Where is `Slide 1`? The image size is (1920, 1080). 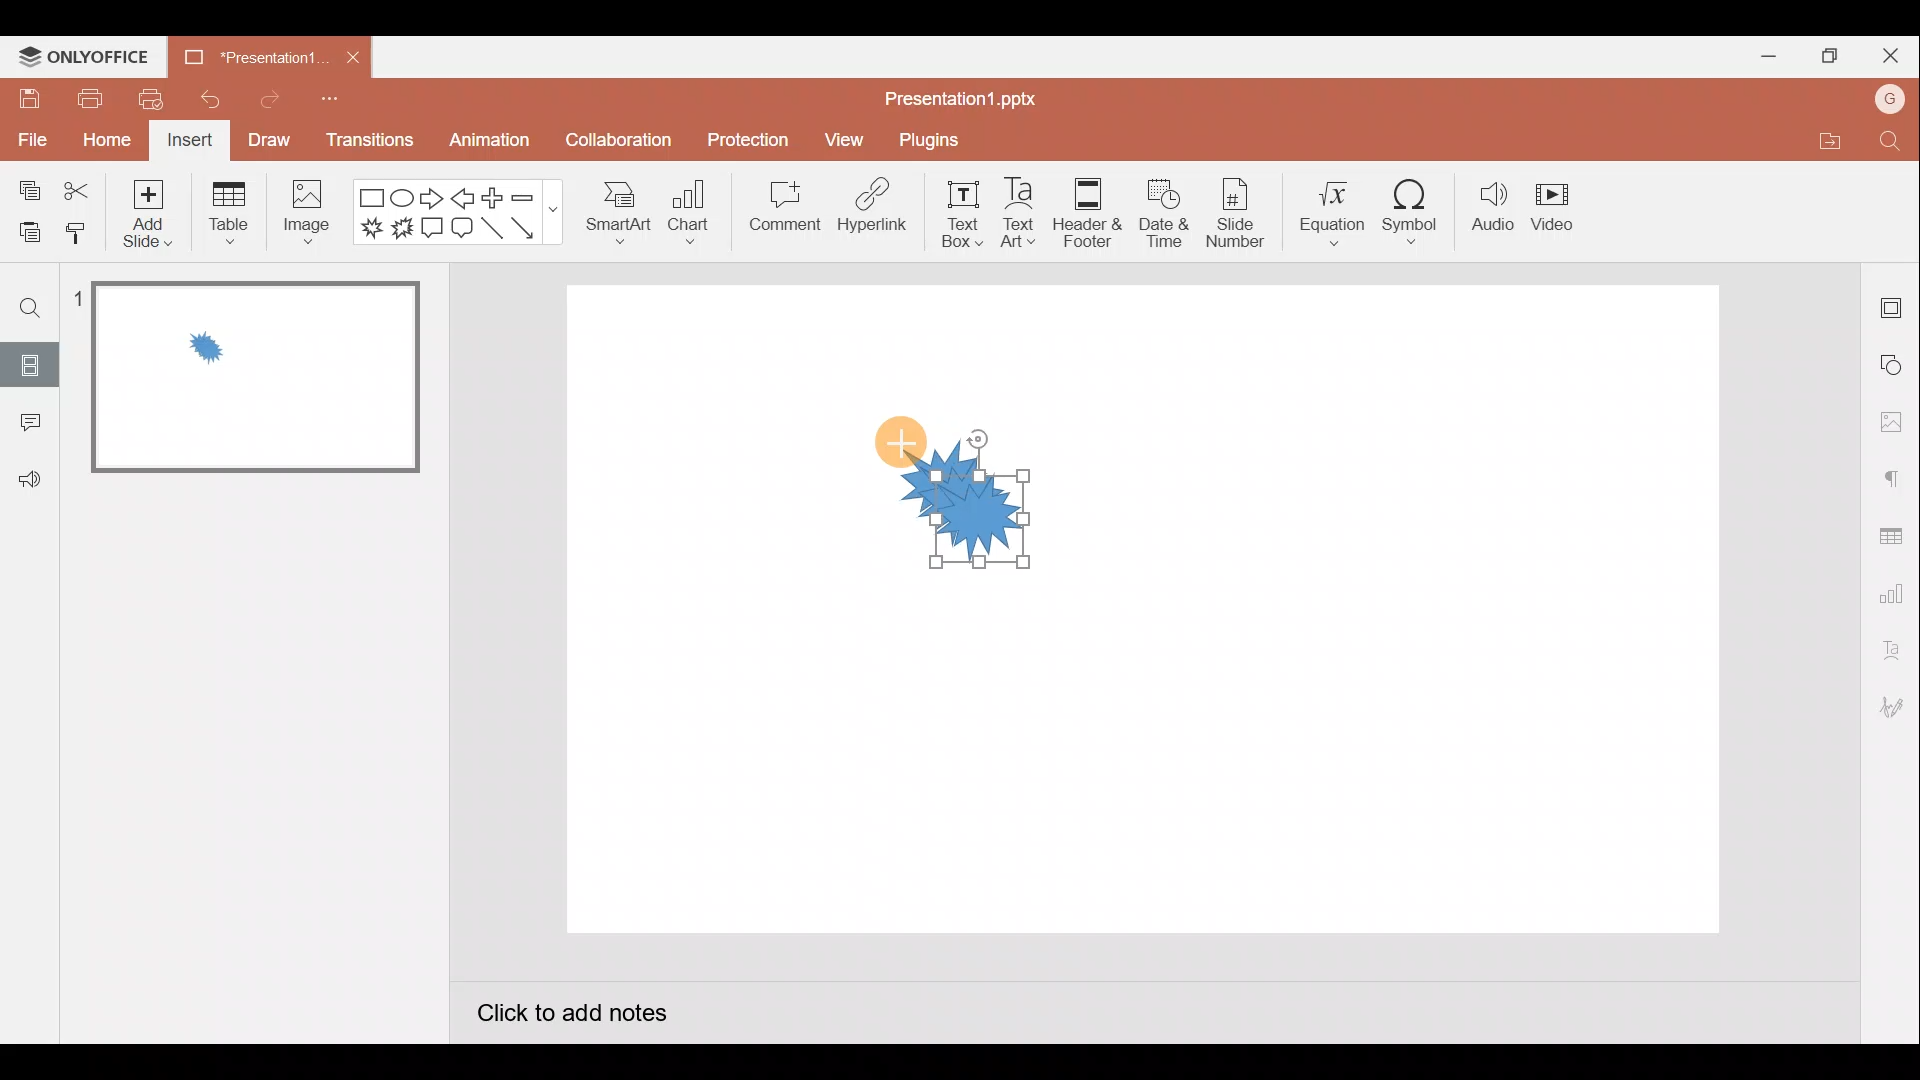 Slide 1 is located at coordinates (242, 378).